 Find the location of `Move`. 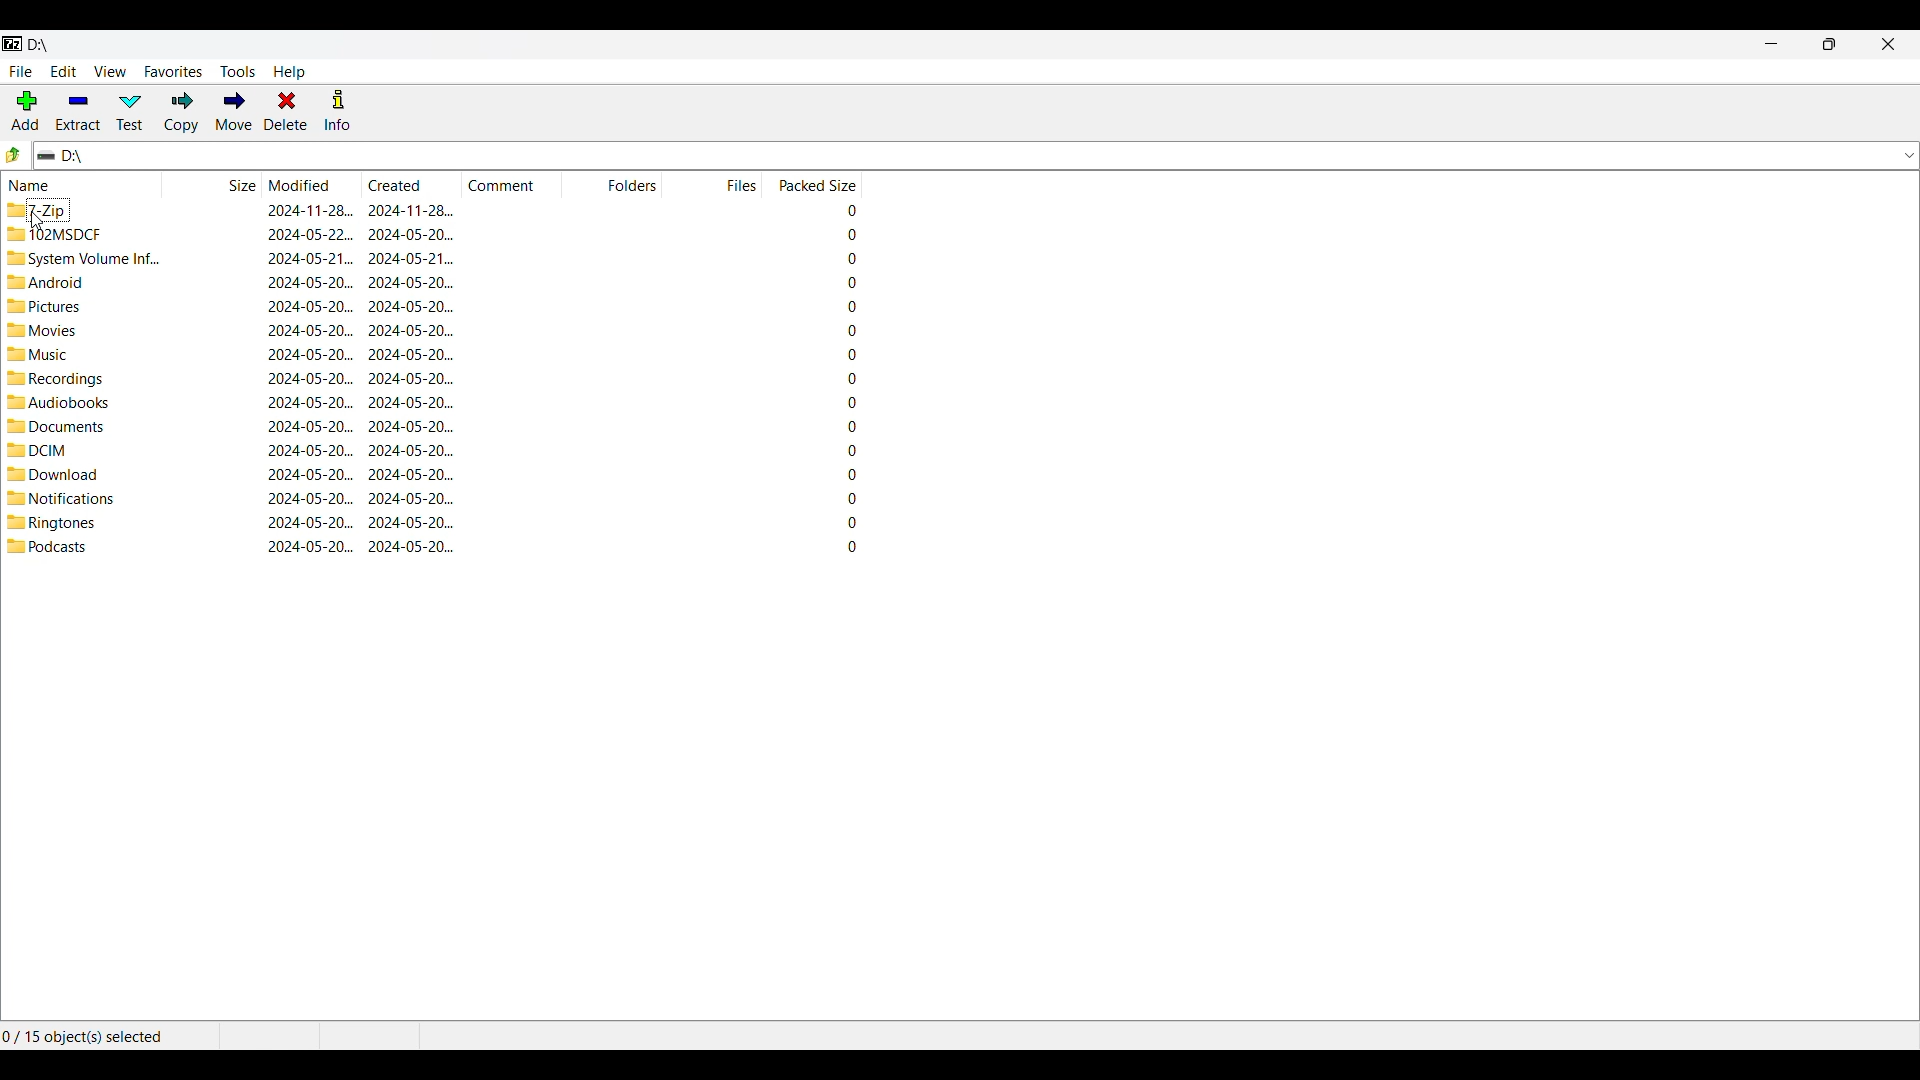

Move is located at coordinates (233, 112).